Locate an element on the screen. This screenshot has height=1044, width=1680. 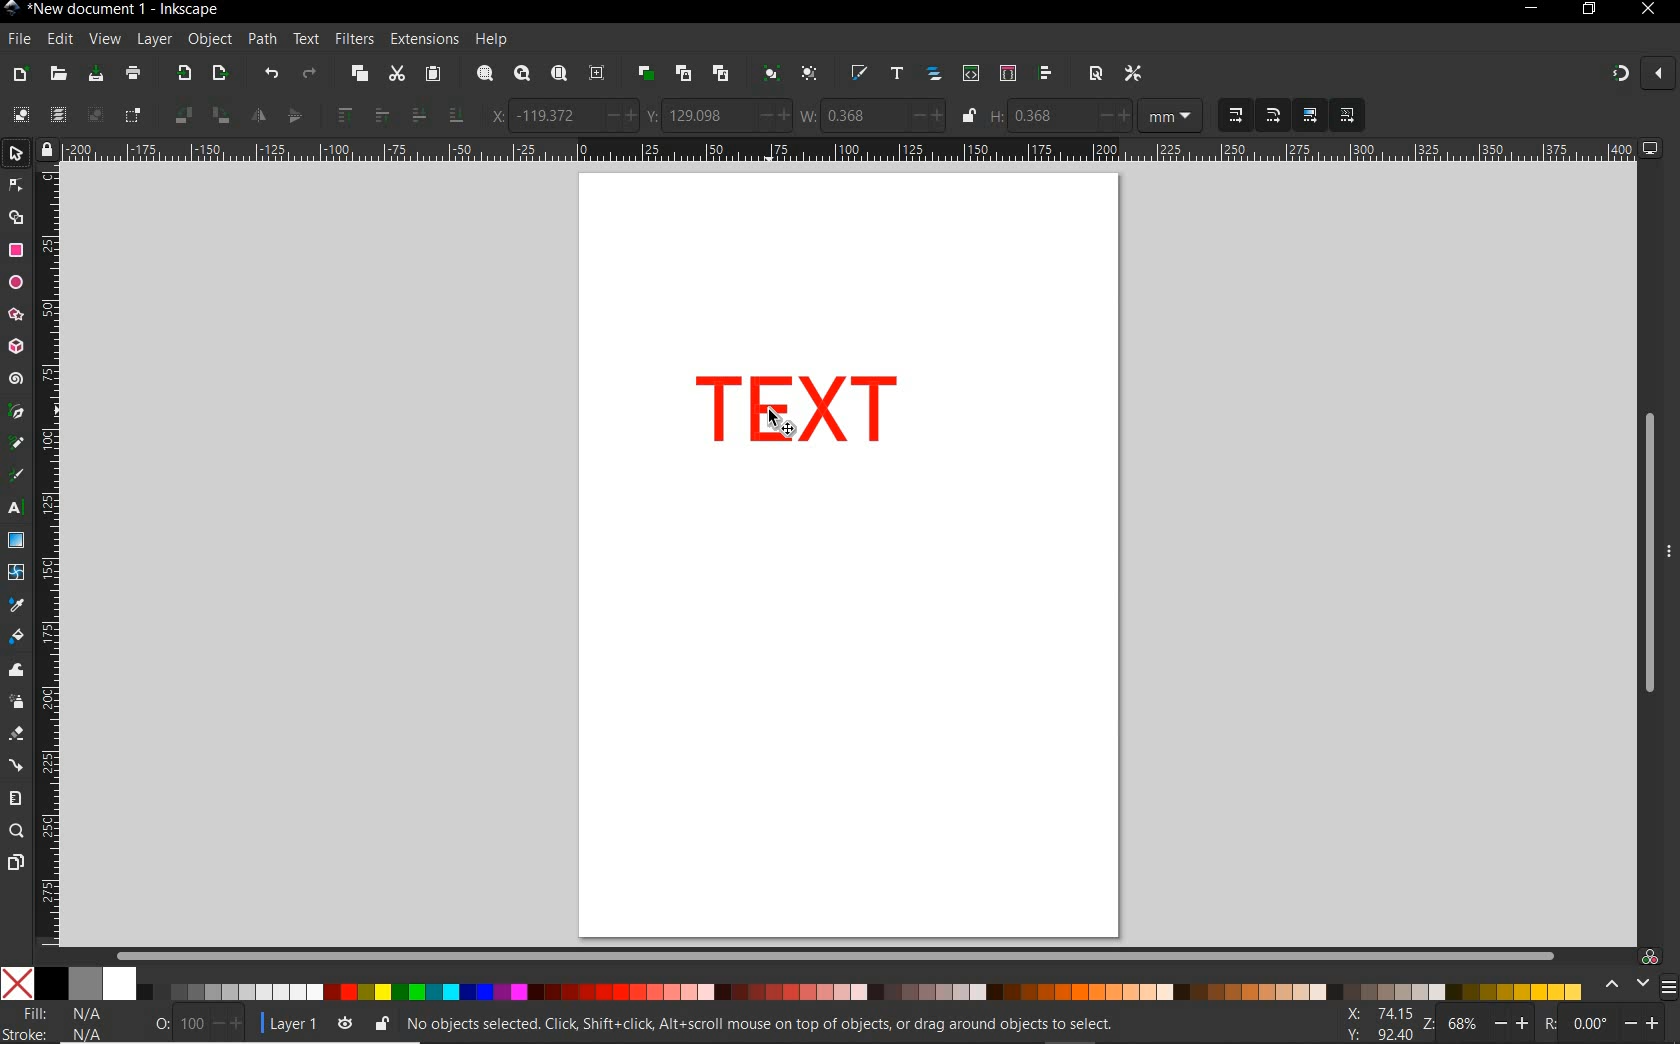
EXTENSIONS is located at coordinates (422, 38).